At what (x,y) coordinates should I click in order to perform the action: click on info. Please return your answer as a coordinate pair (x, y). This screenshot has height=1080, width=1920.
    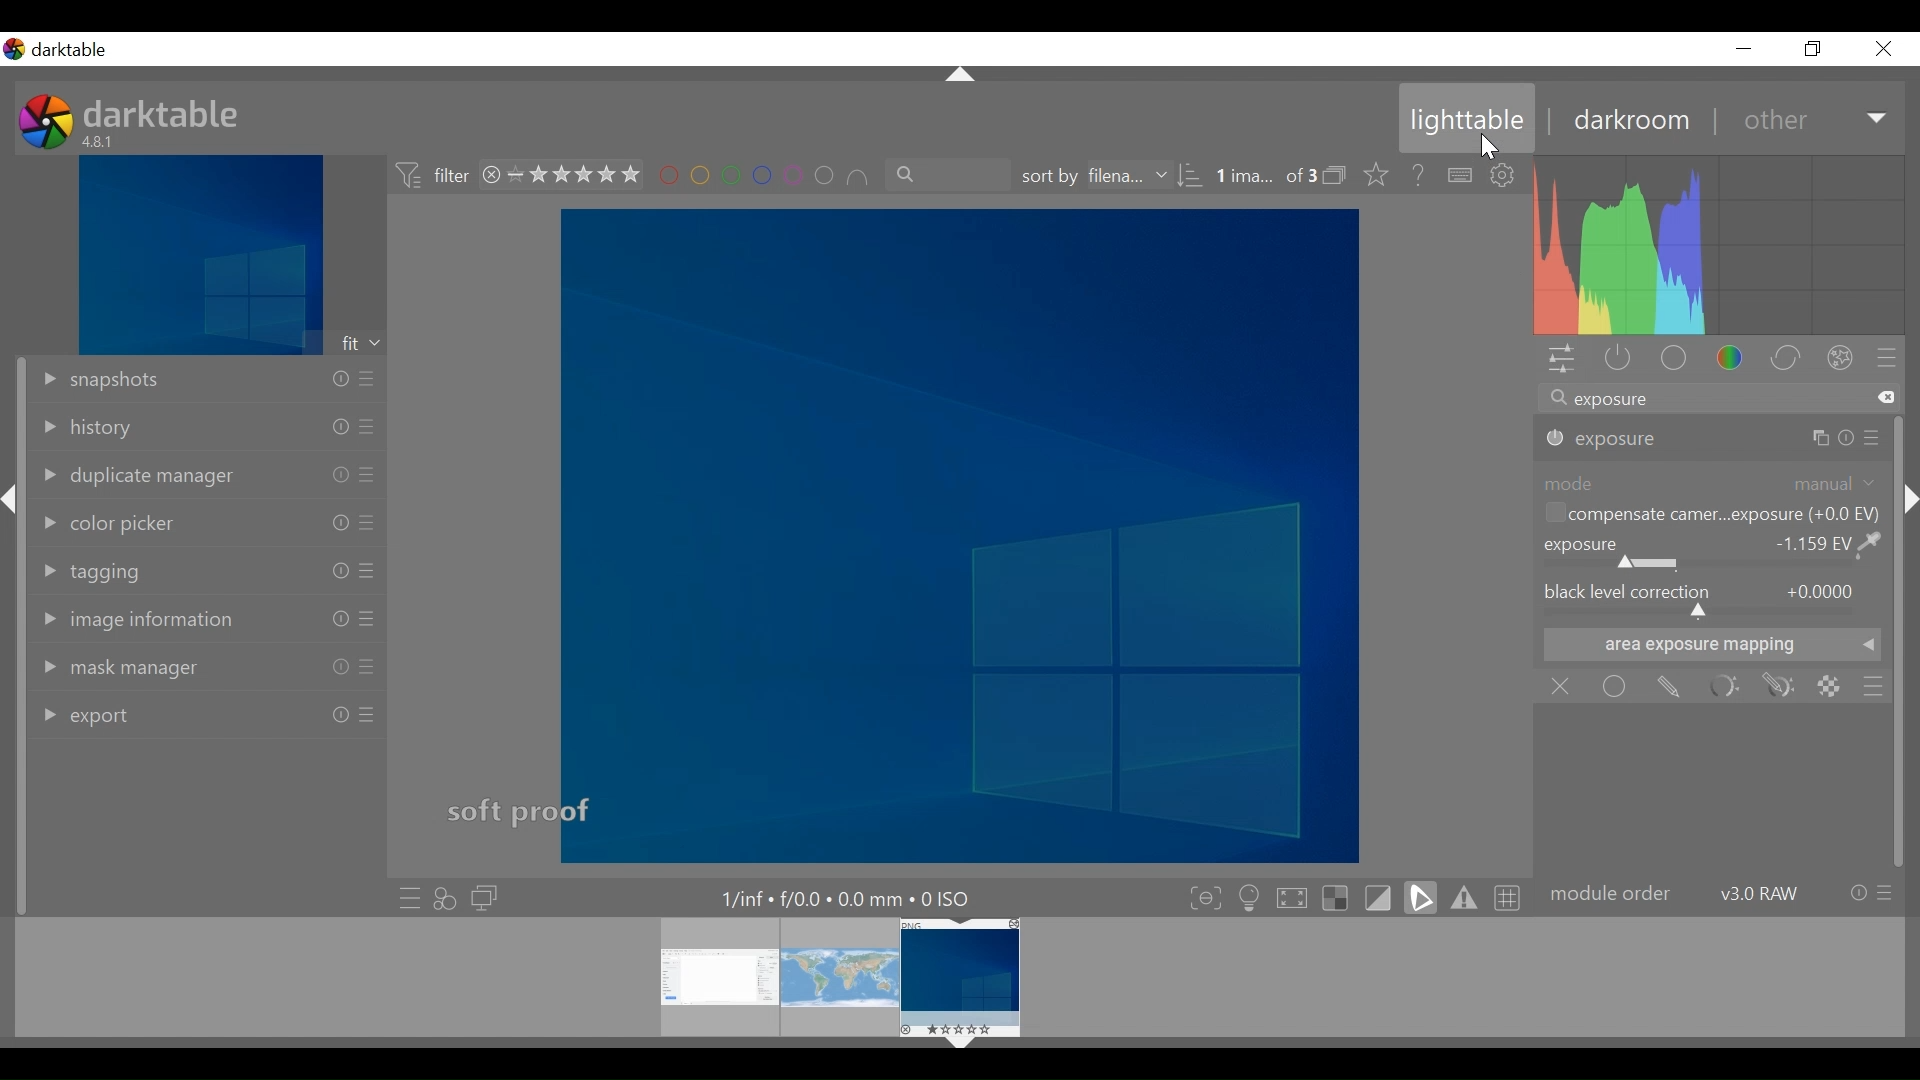
    Looking at the image, I should click on (339, 427).